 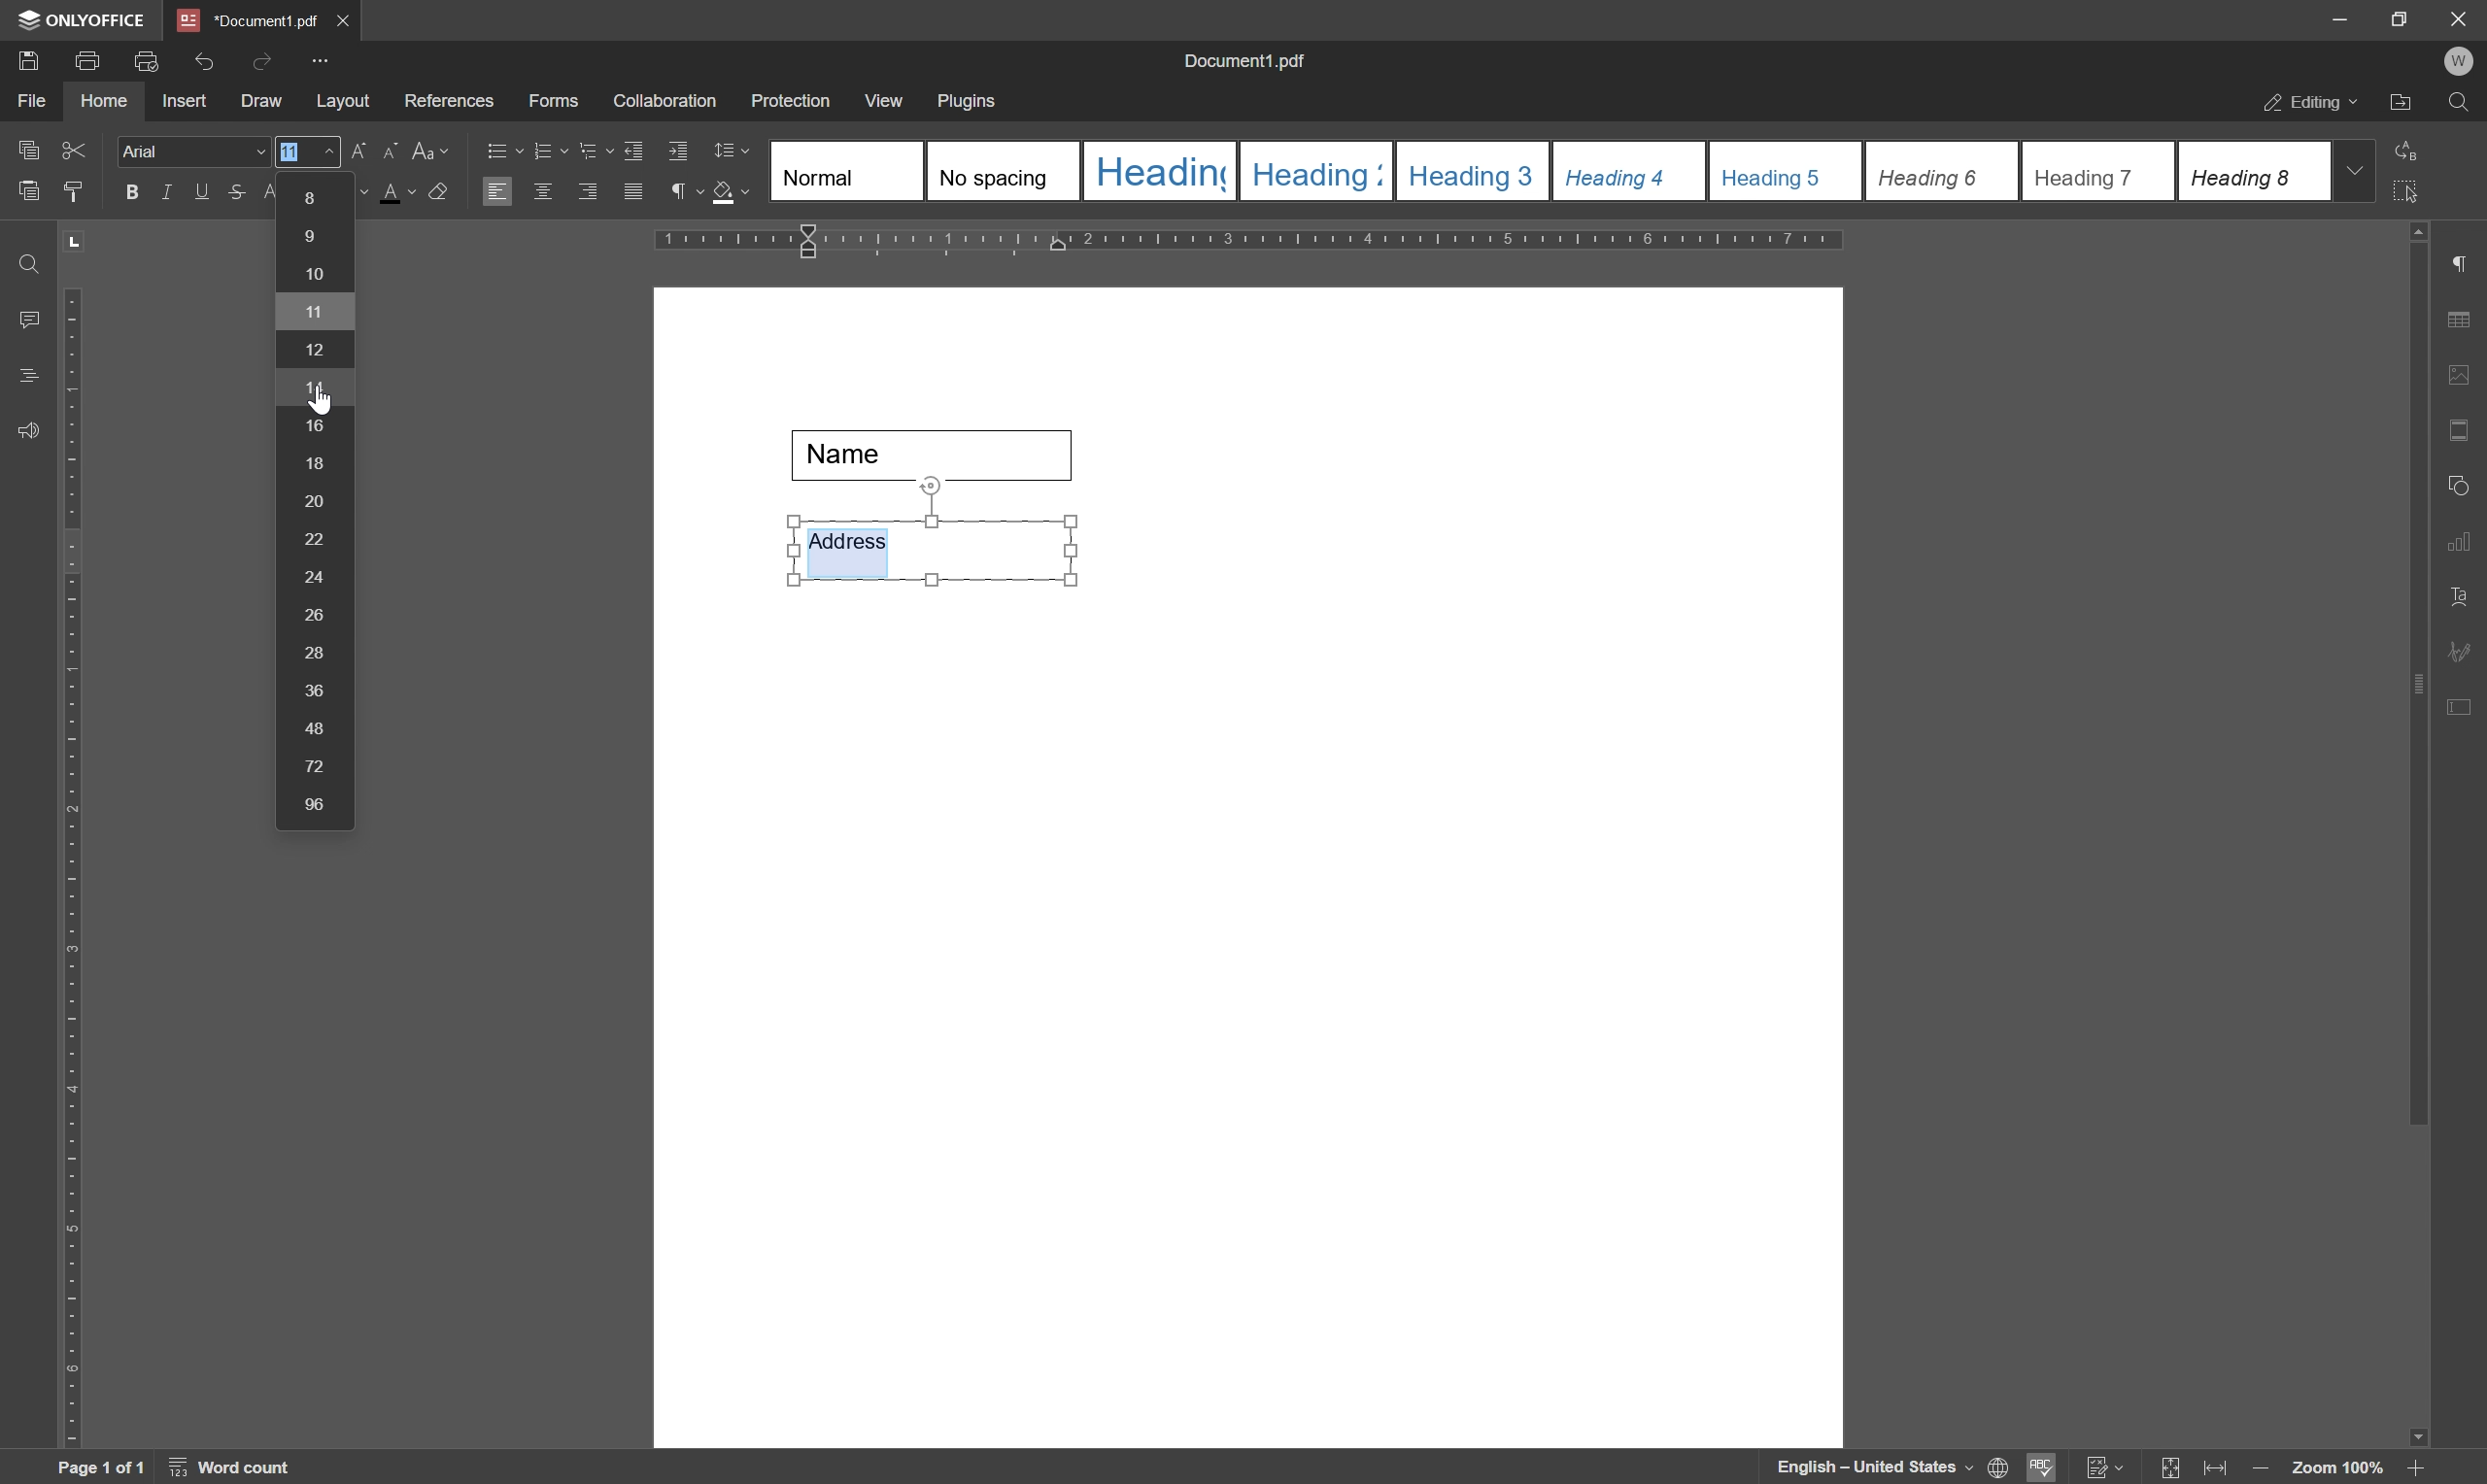 What do you see at coordinates (543, 190) in the screenshot?
I see `Align center` at bounding box center [543, 190].